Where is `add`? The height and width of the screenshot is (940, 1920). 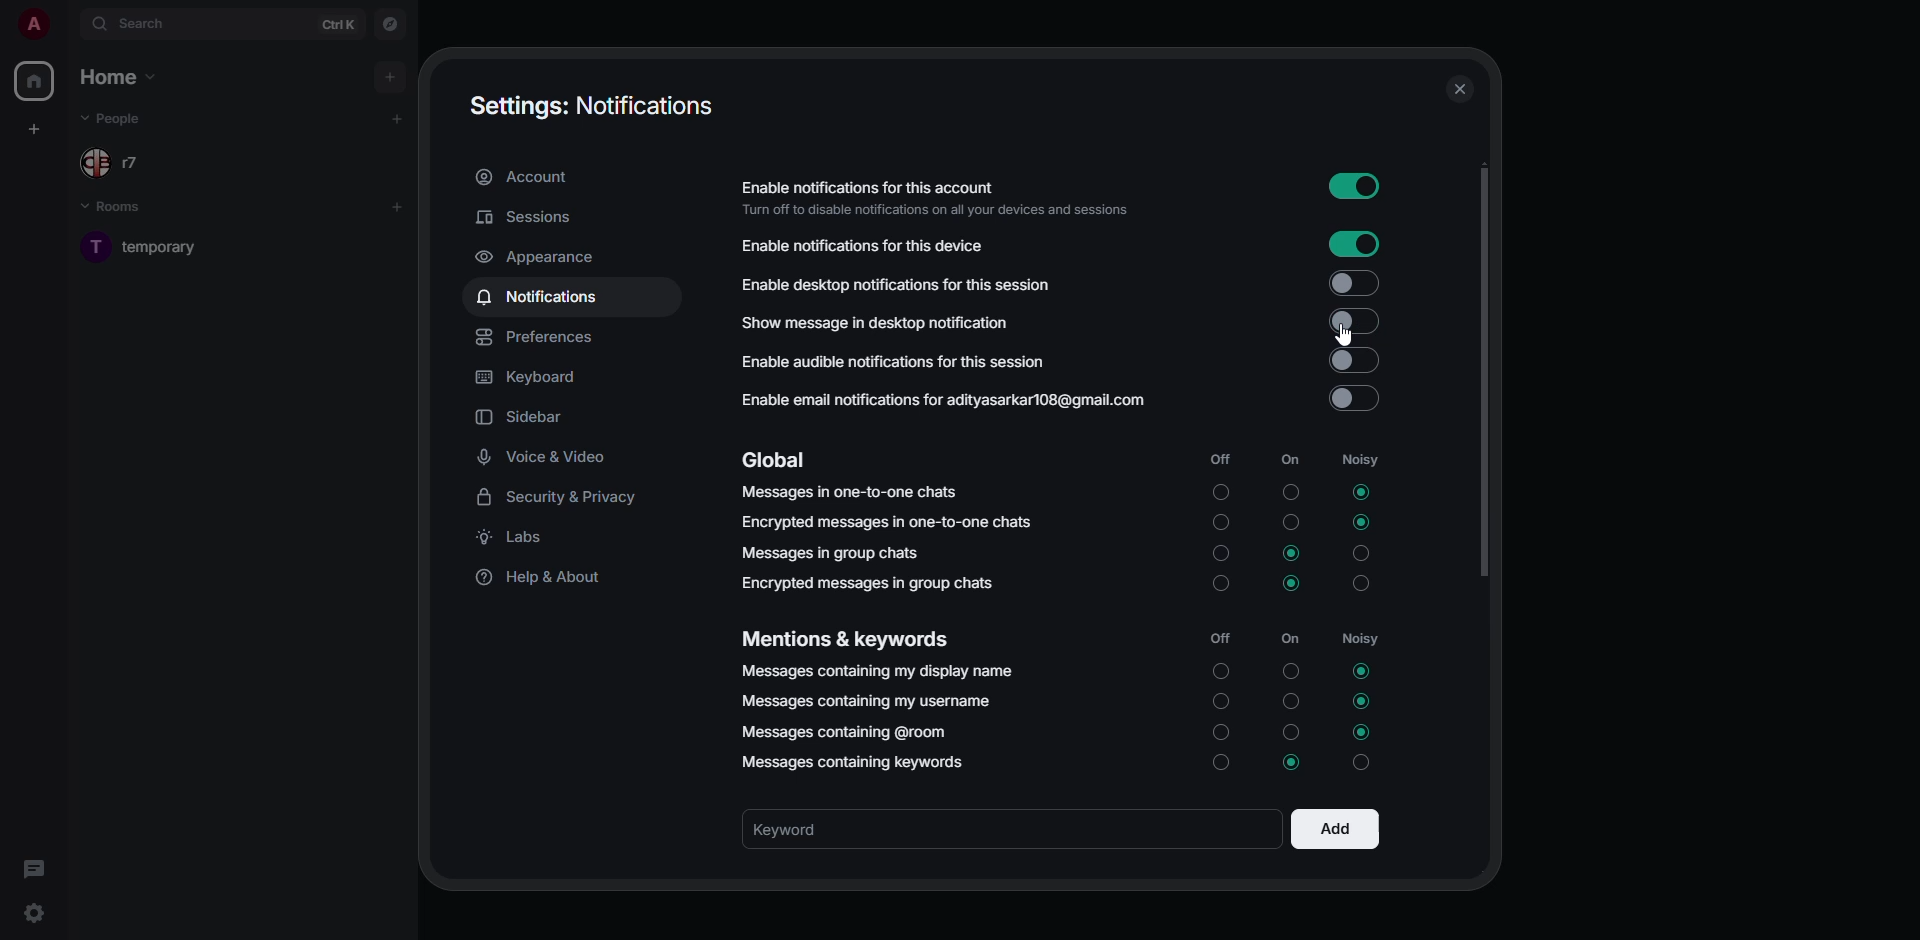 add is located at coordinates (391, 74).